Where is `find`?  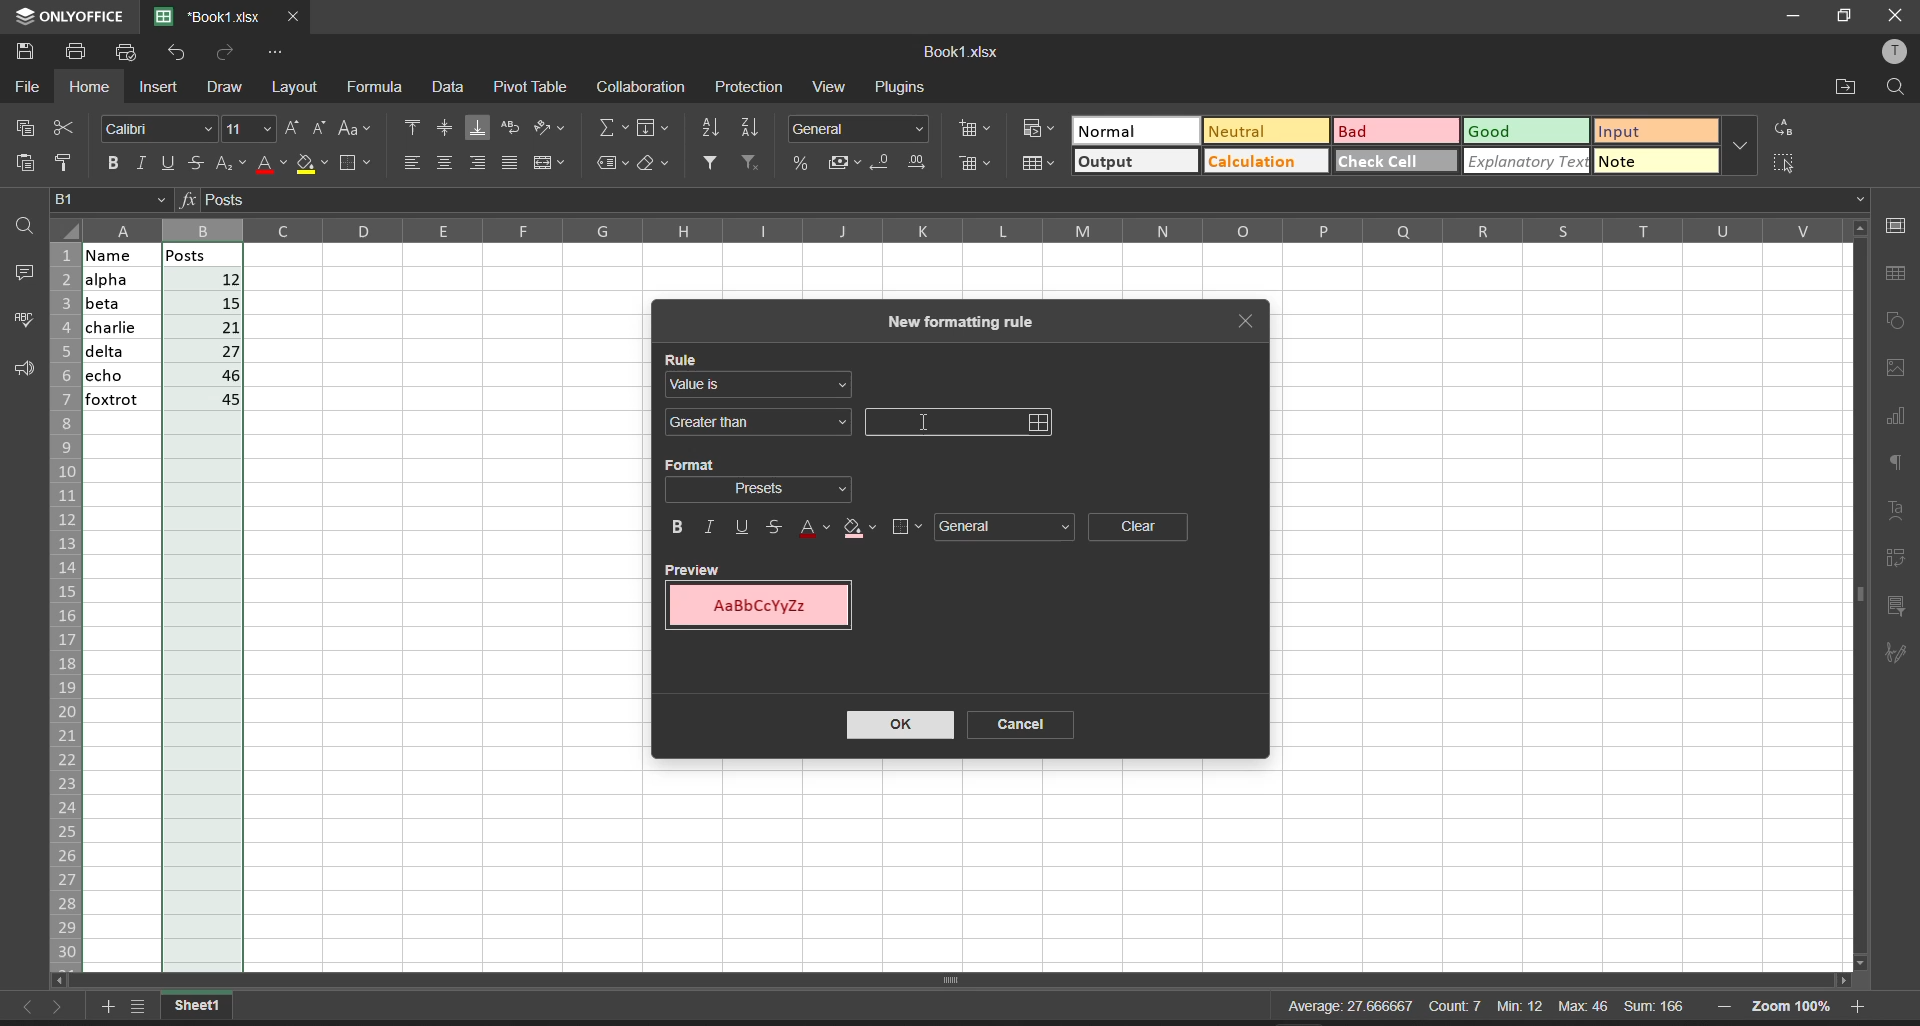
find is located at coordinates (1897, 86).